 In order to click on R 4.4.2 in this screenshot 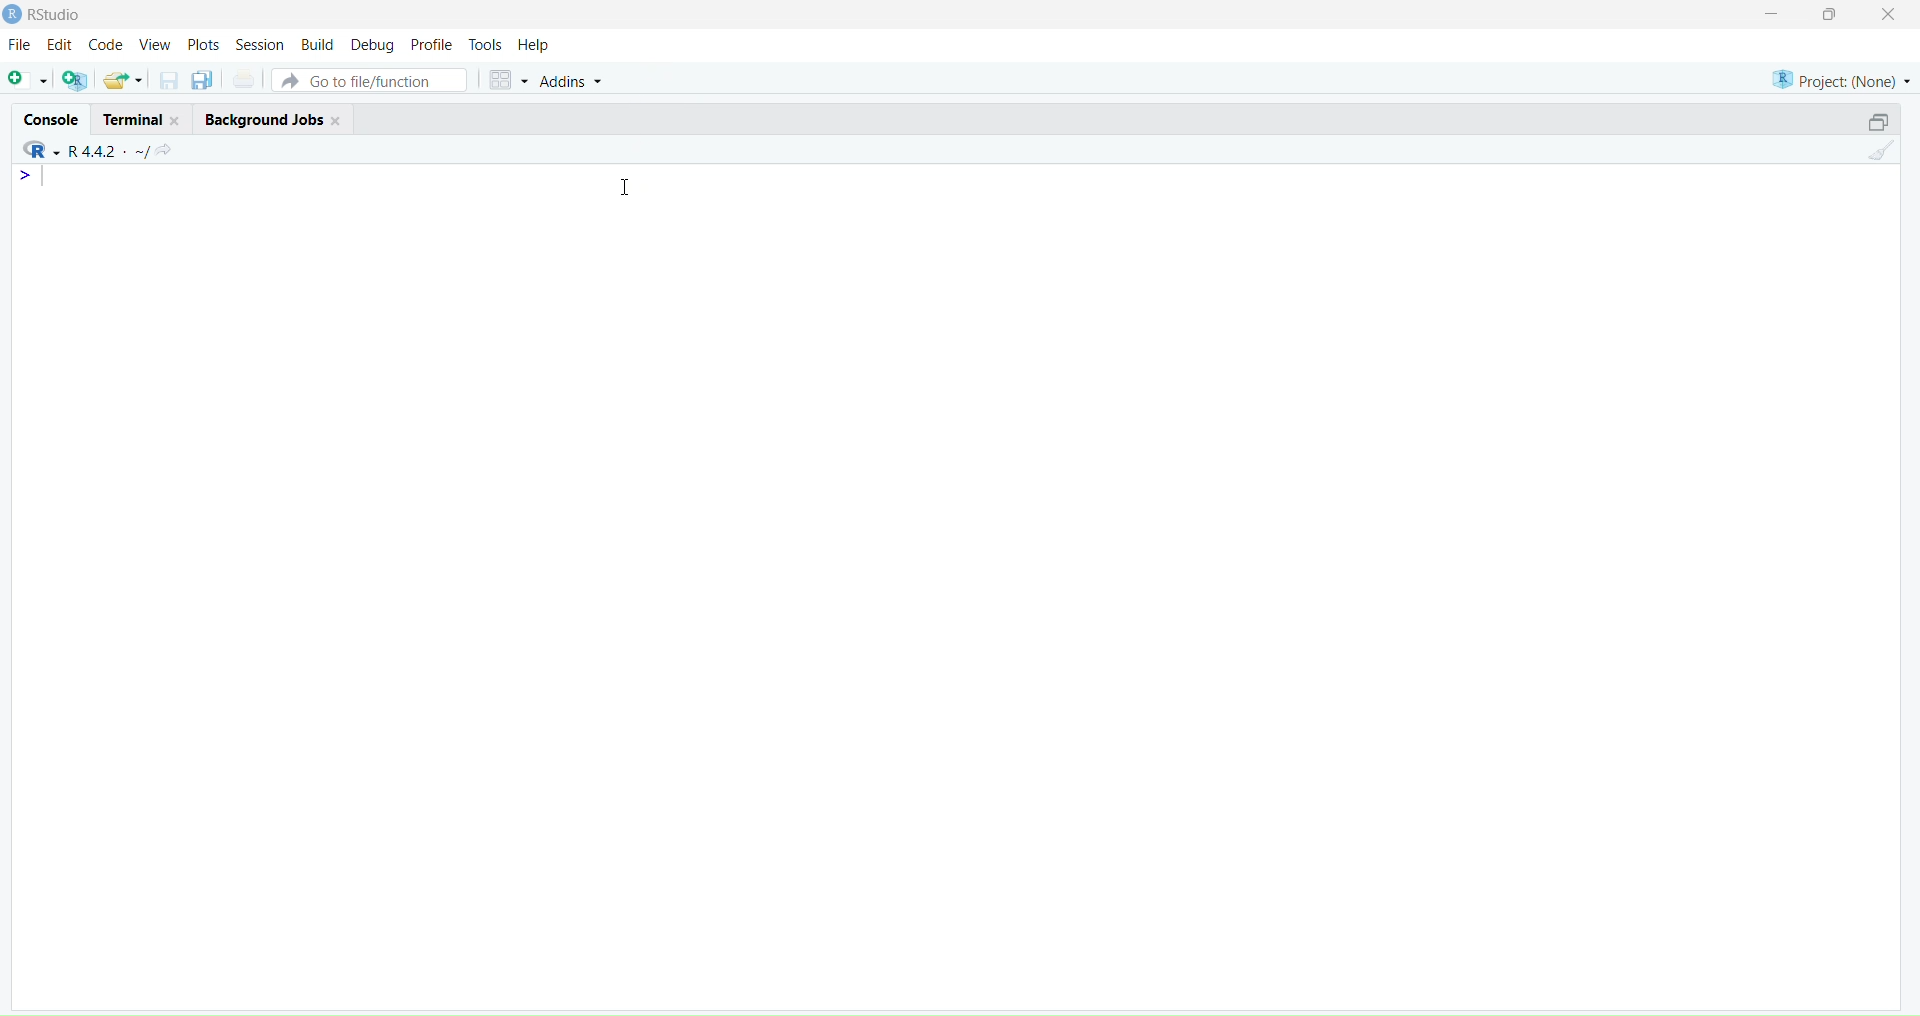, I will do `click(83, 151)`.